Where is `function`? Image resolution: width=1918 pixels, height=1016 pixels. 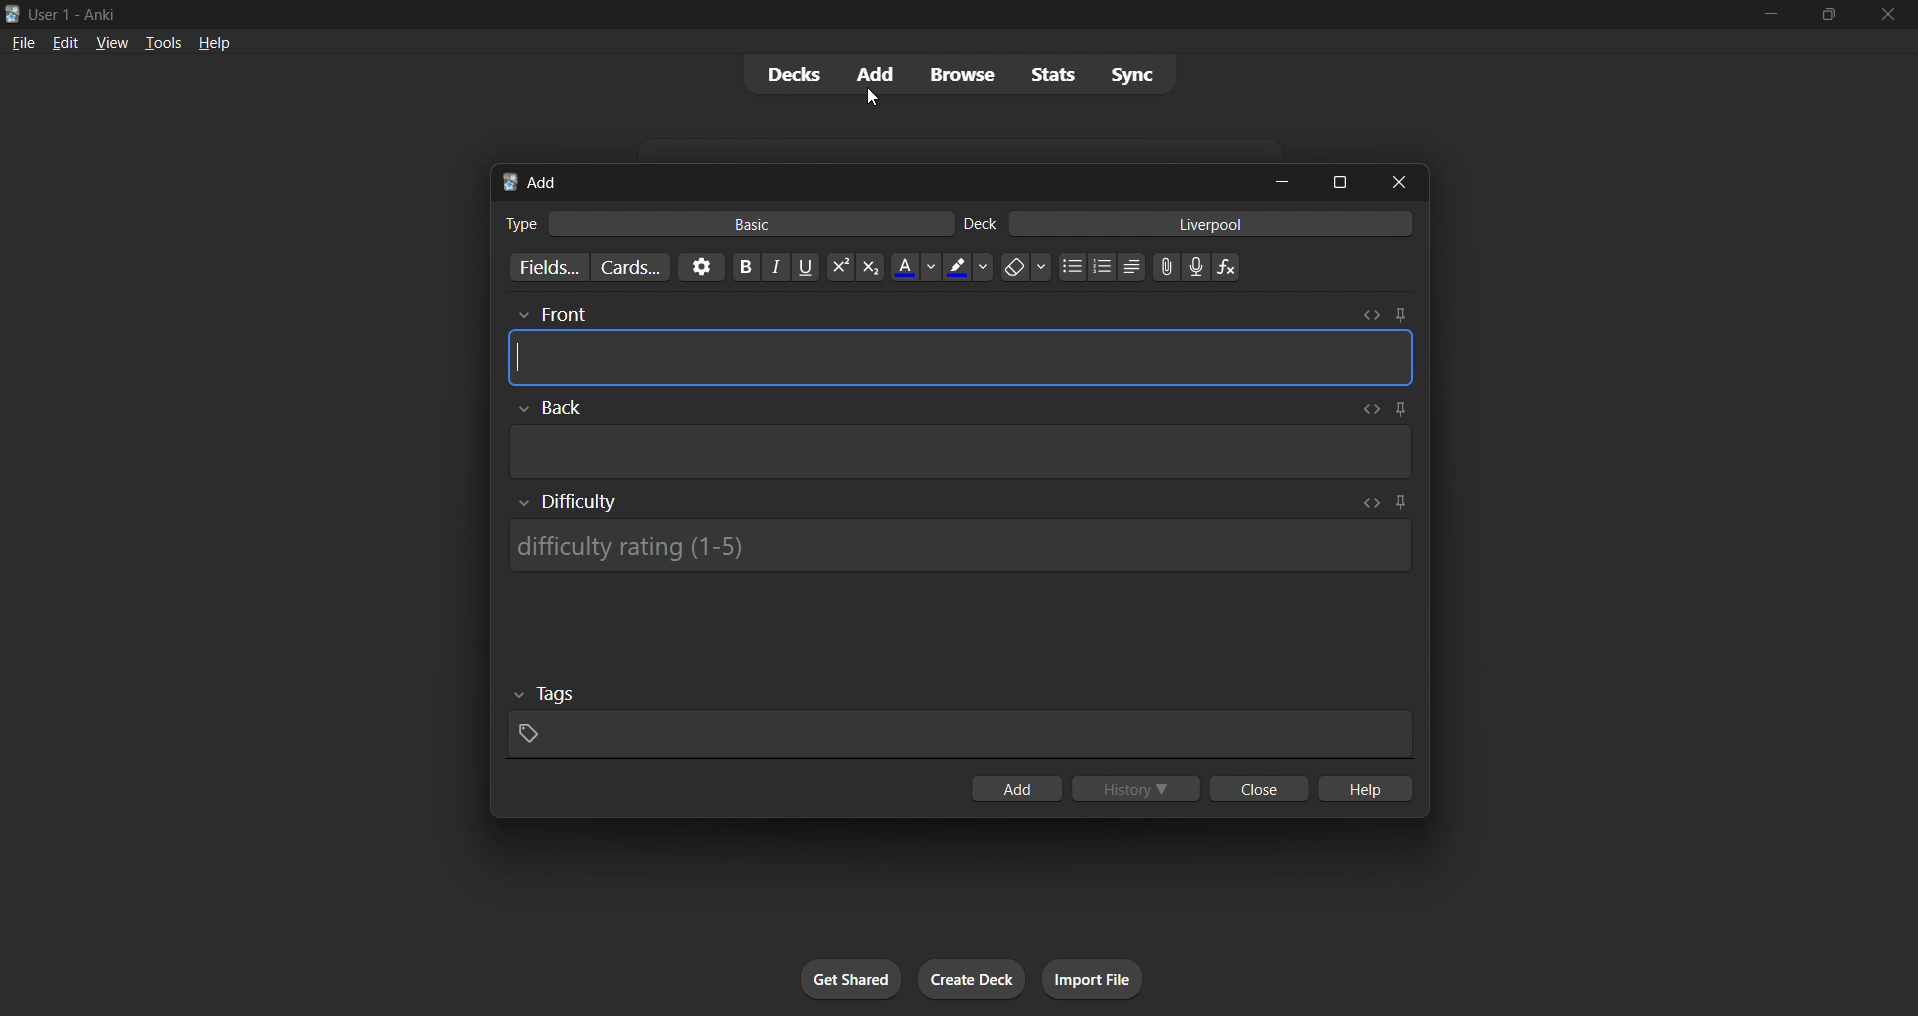
function is located at coordinates (1233, 268).